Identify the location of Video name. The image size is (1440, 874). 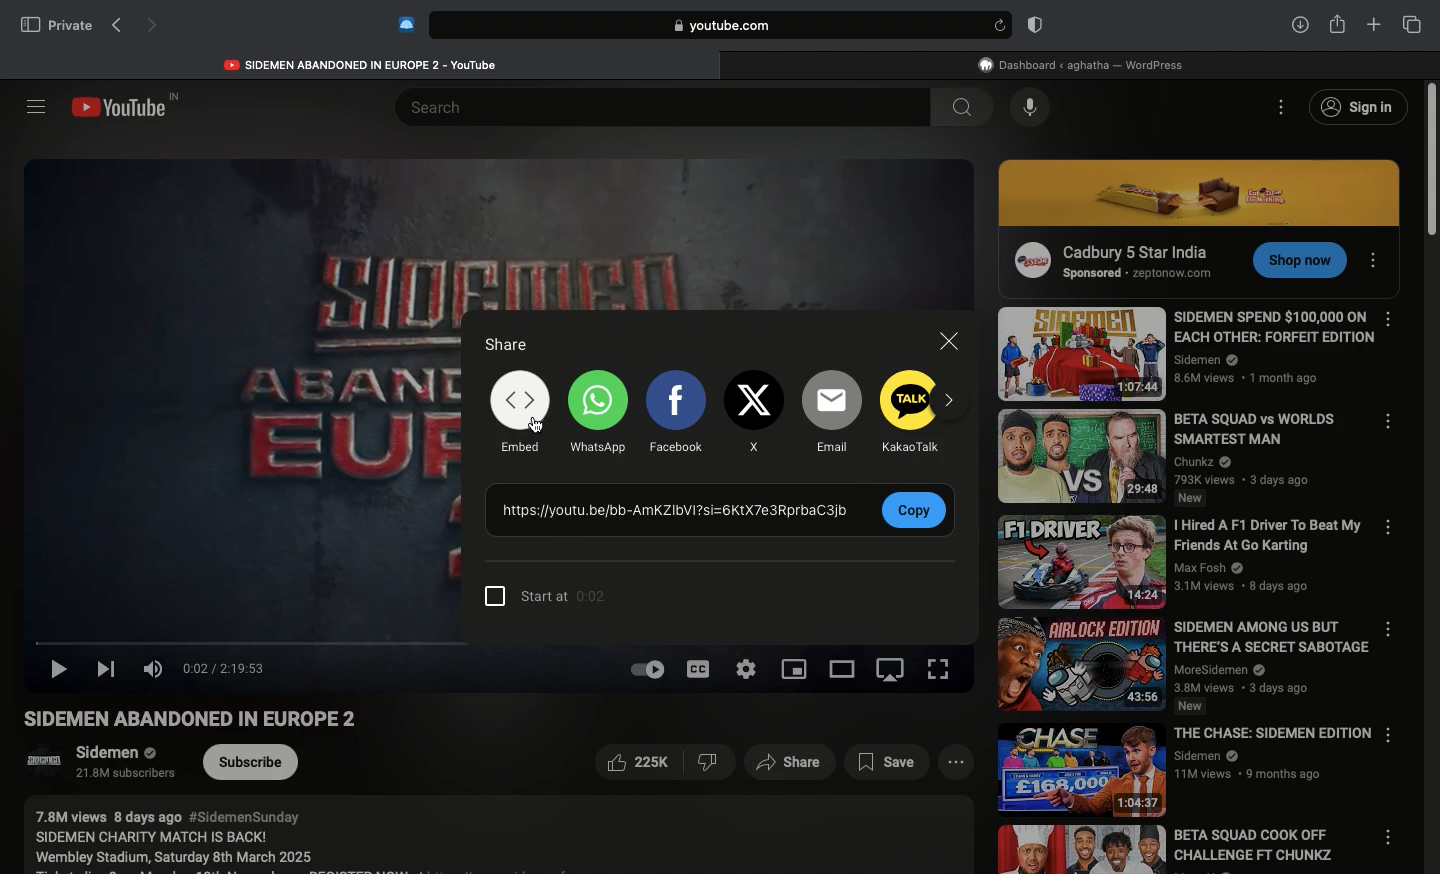
(1183, 664).